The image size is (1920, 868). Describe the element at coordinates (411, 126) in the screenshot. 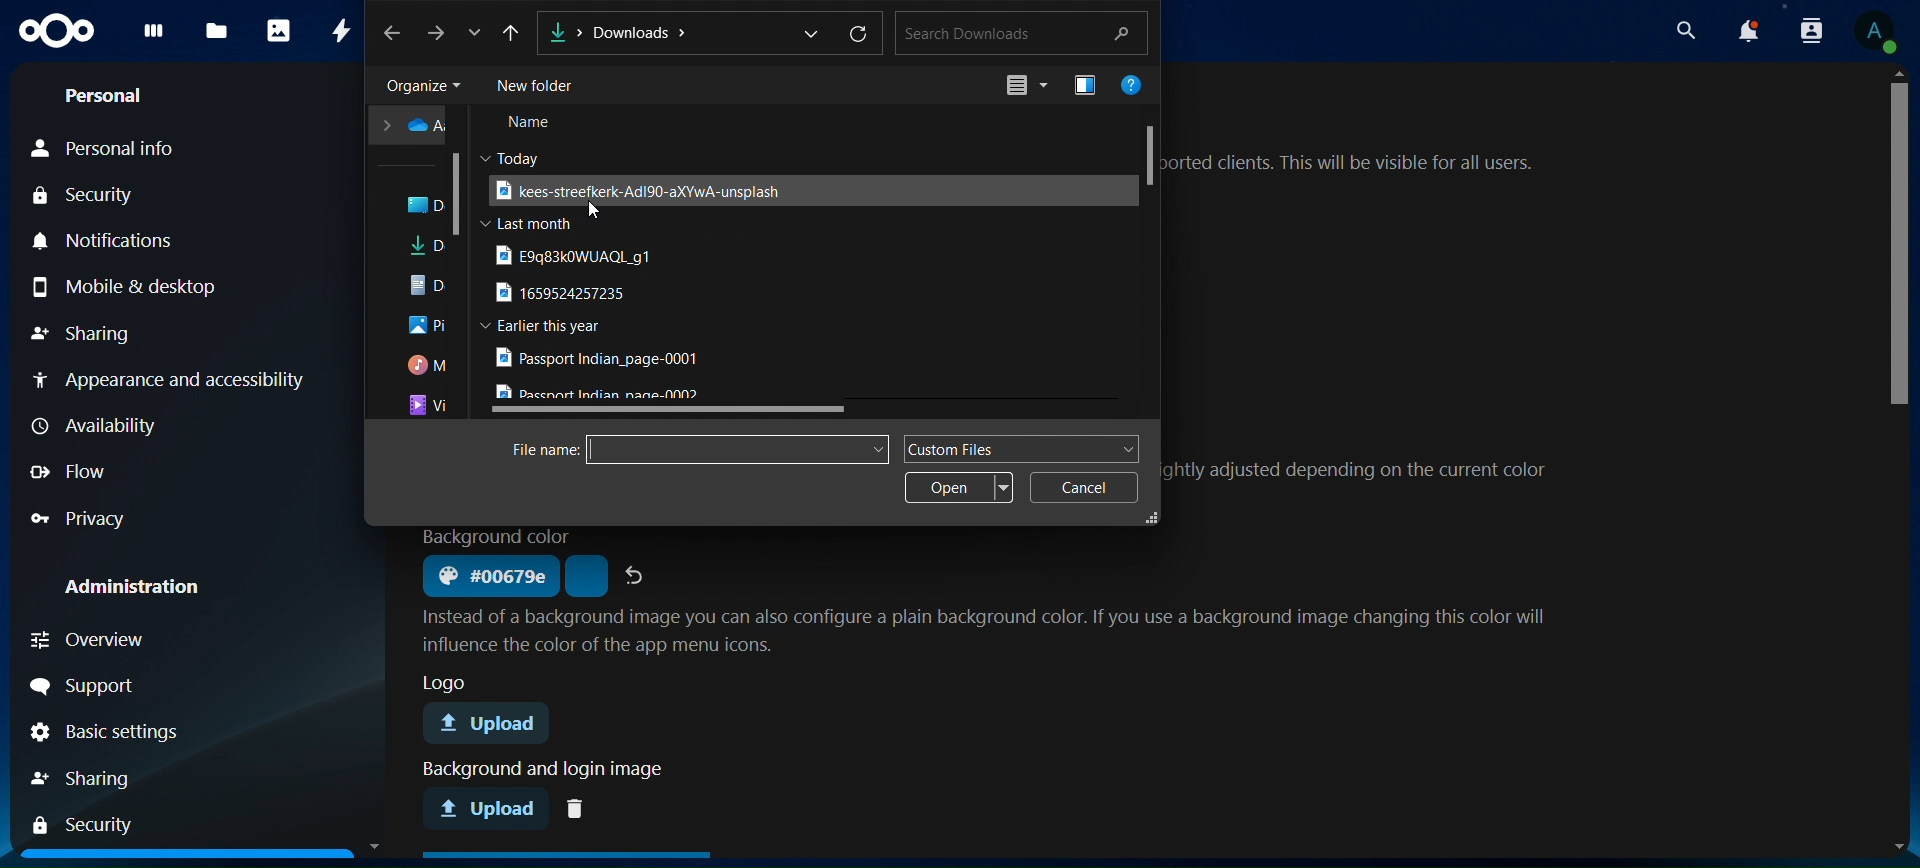

I see `folder` at that location.